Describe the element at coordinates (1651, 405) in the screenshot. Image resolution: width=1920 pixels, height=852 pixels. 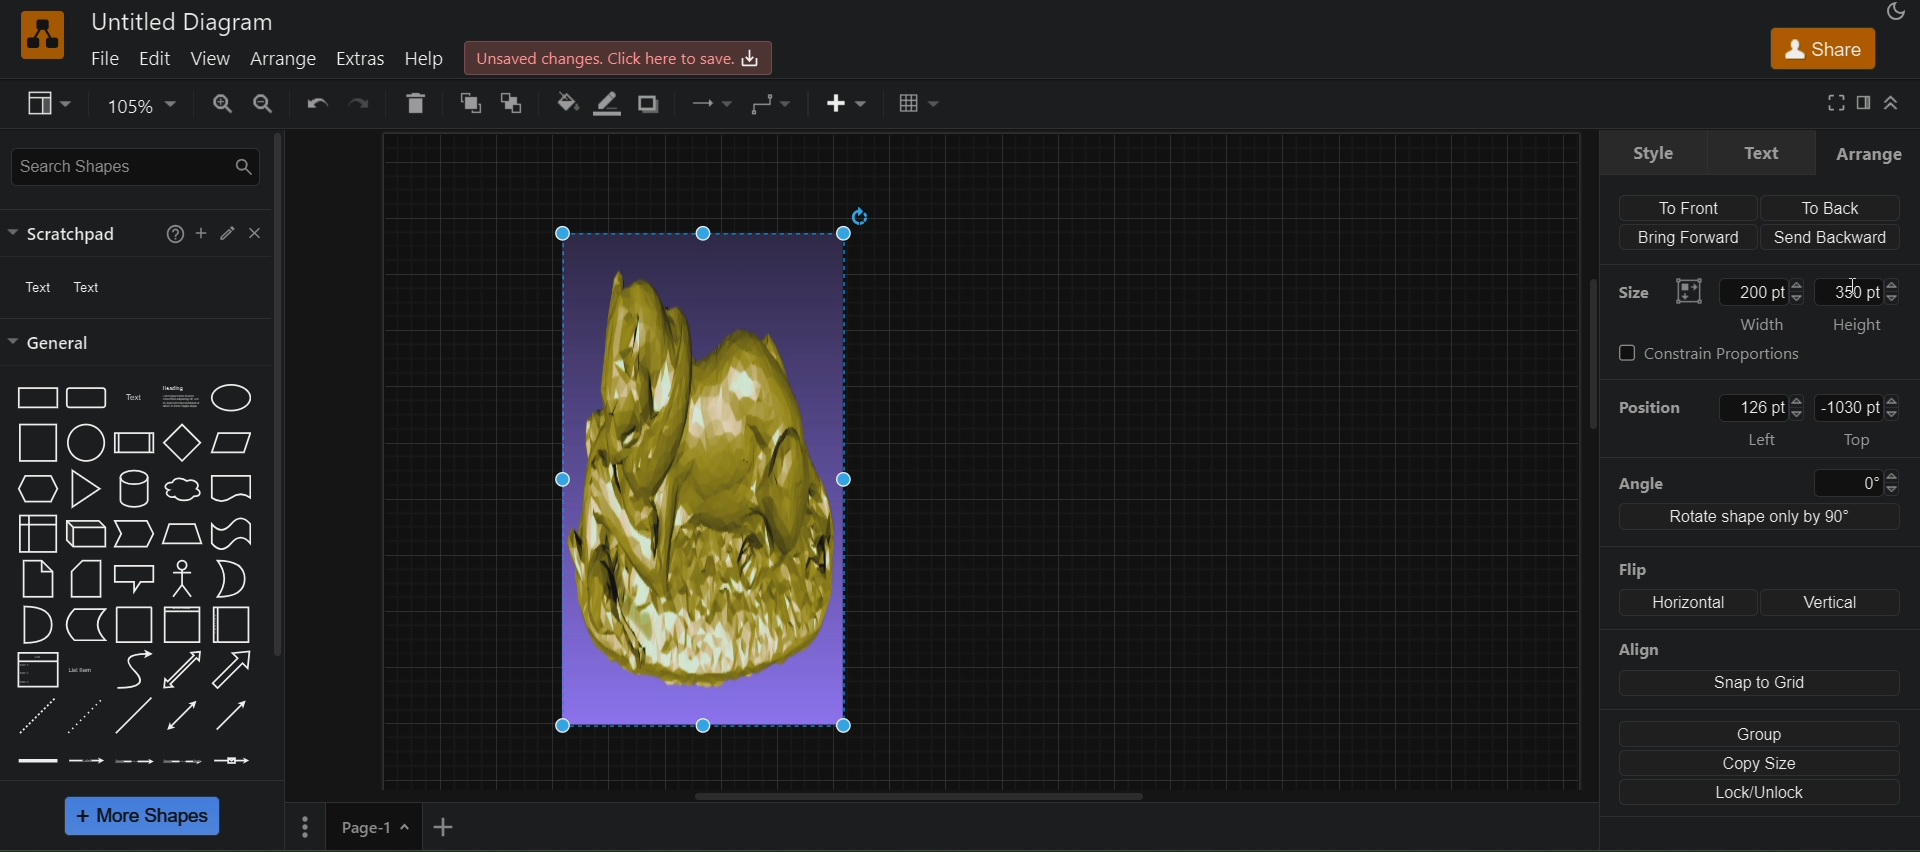
I see `Position` at that location.